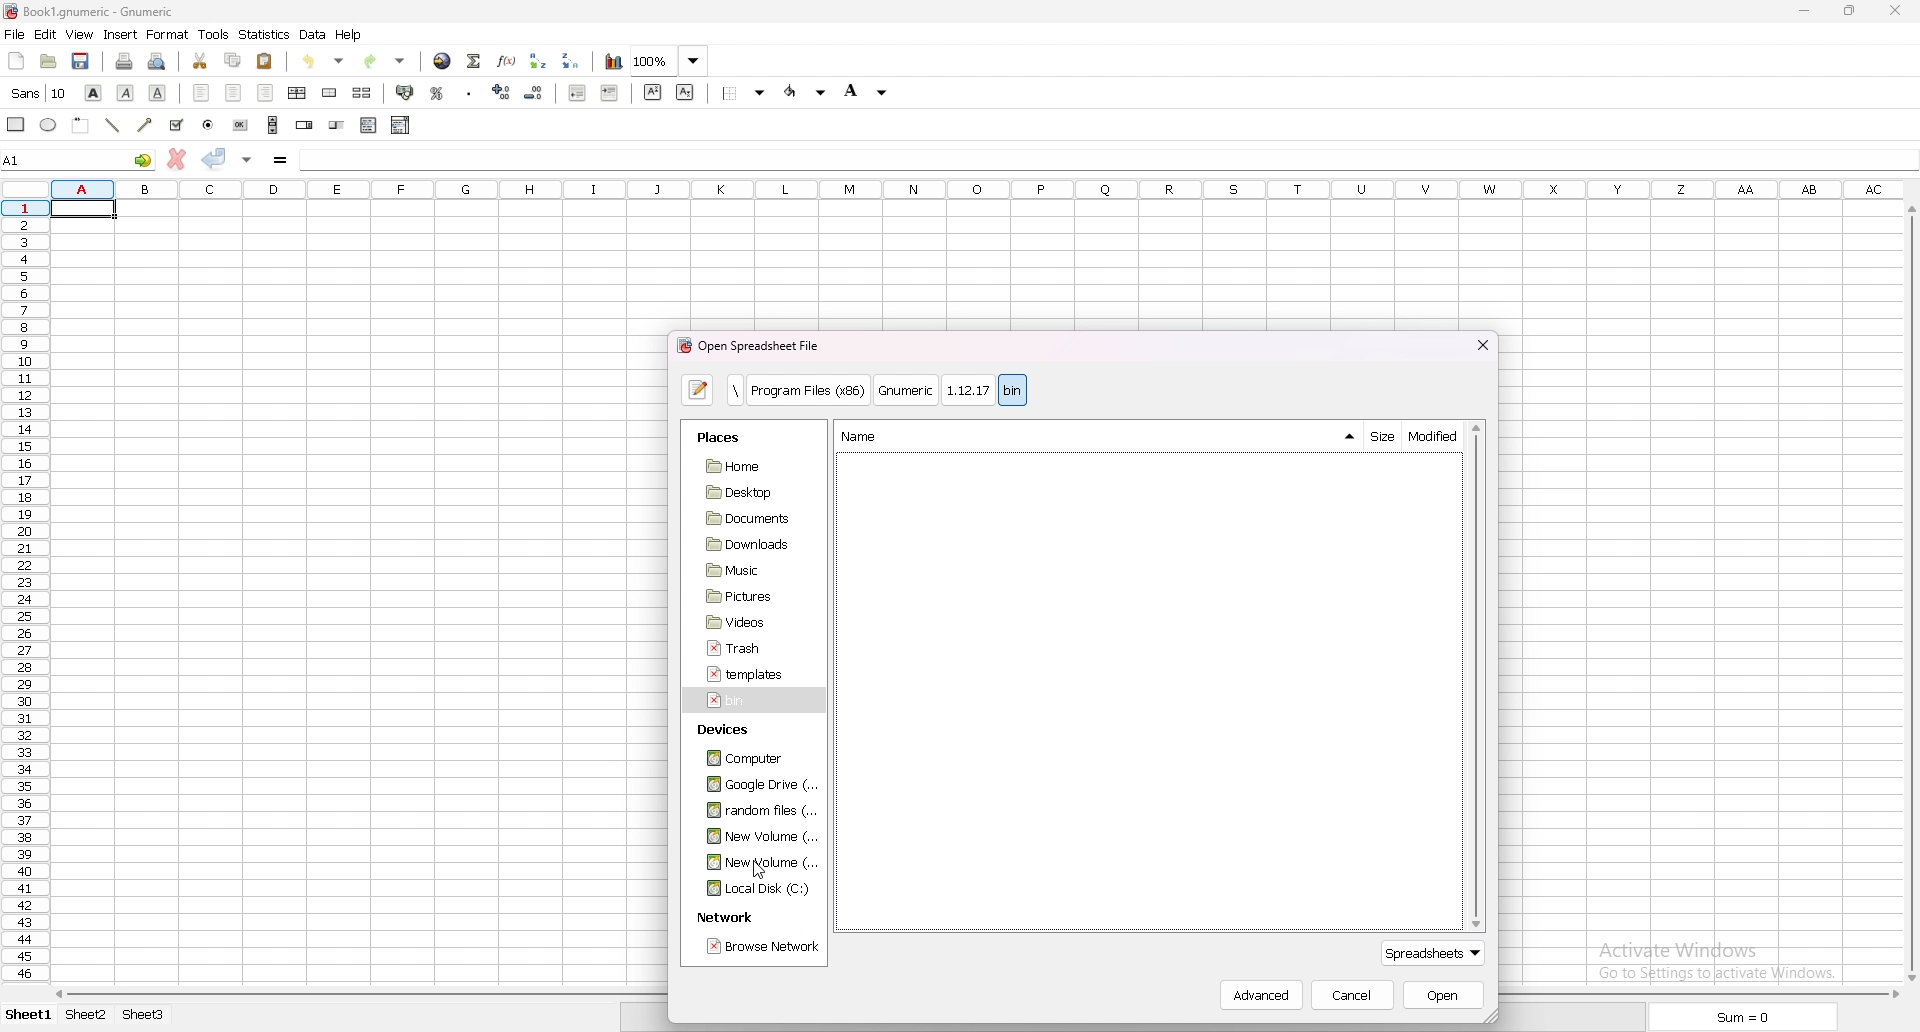 The image size is (1920, 1032). Describe the element at coordinates (362, 93) in the screenshot. I see `split merged cell` at that location.